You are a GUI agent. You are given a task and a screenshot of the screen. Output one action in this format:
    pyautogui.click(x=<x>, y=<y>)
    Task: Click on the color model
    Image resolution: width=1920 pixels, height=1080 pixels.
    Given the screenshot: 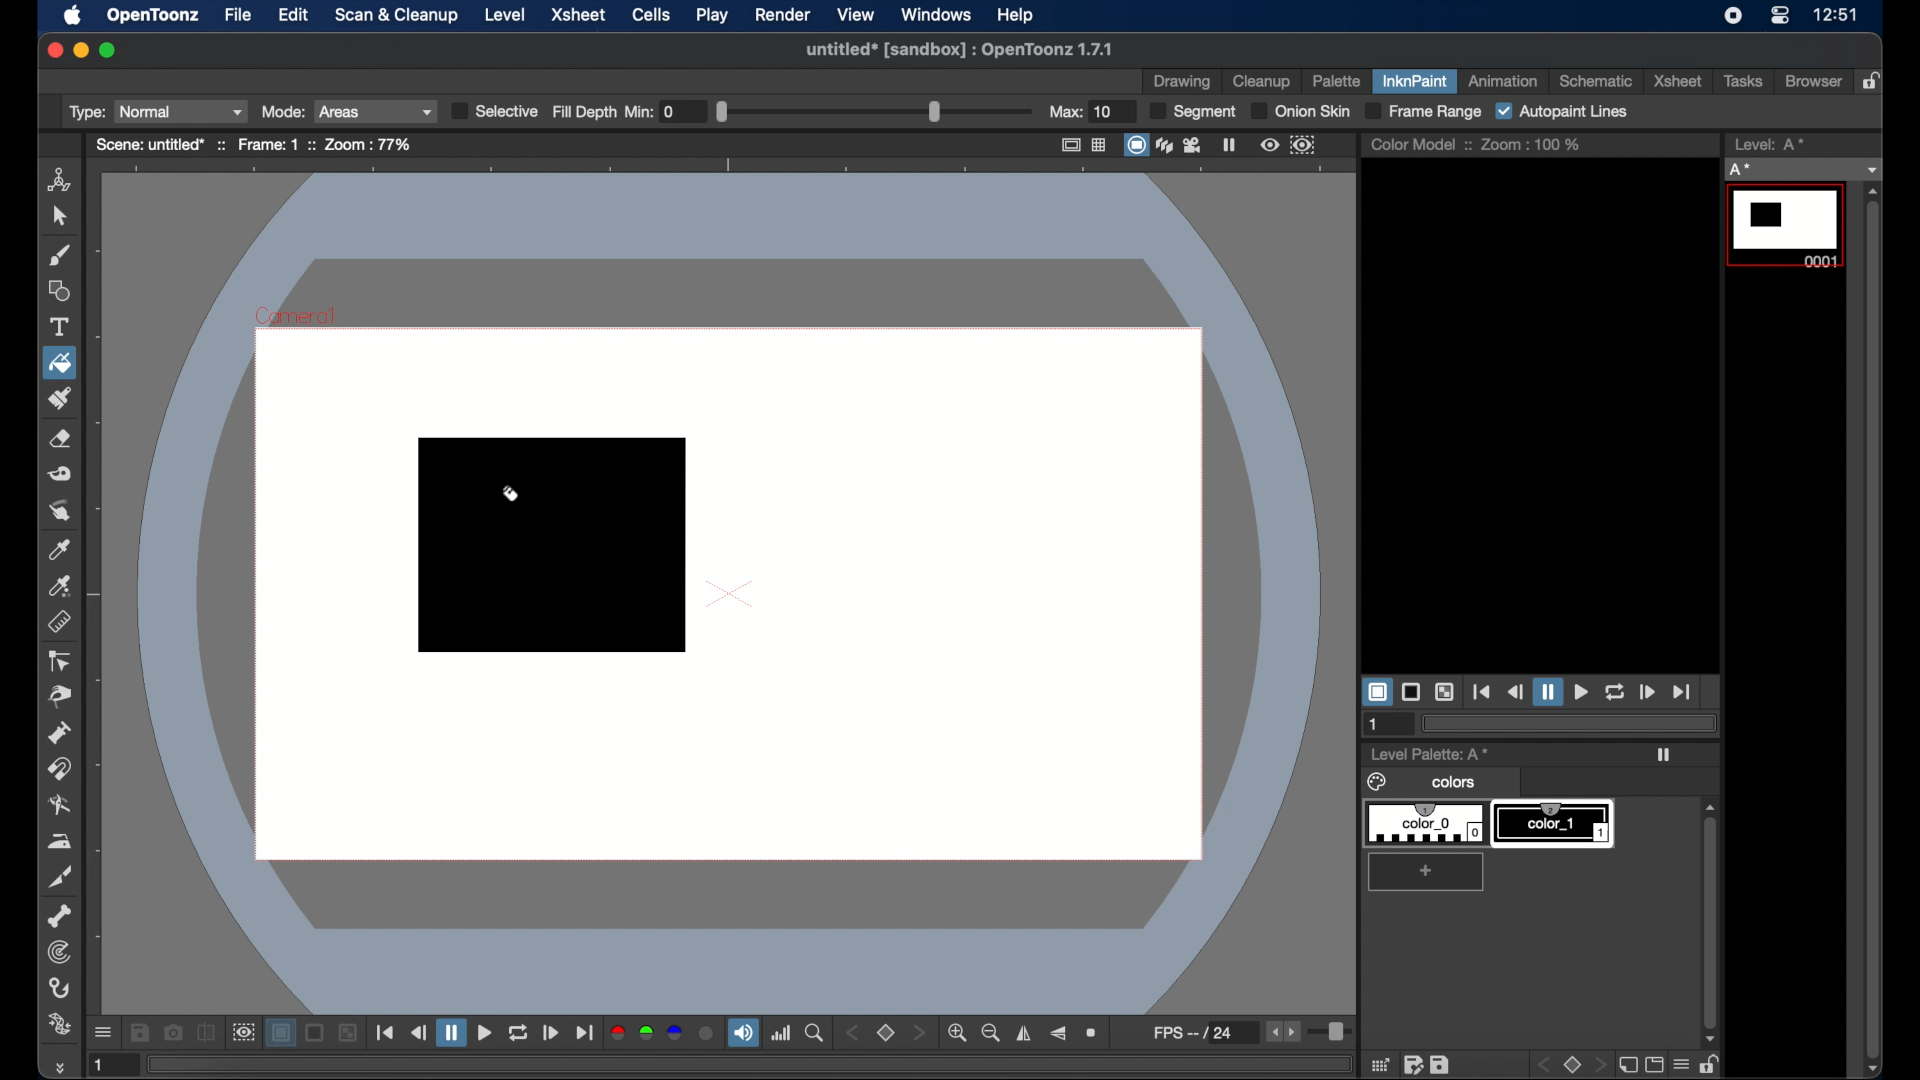 What is the action you would take?
    pyautogui.click(x=1420, y=143)
    